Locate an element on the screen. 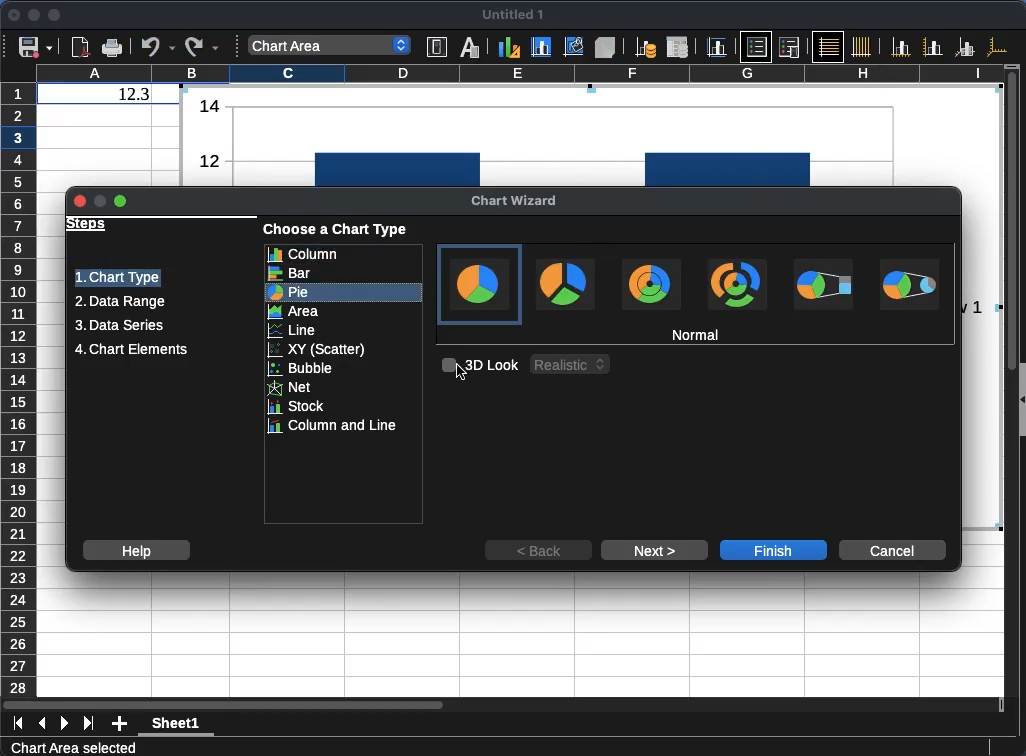  minimize is located at coordinates (35, 15).